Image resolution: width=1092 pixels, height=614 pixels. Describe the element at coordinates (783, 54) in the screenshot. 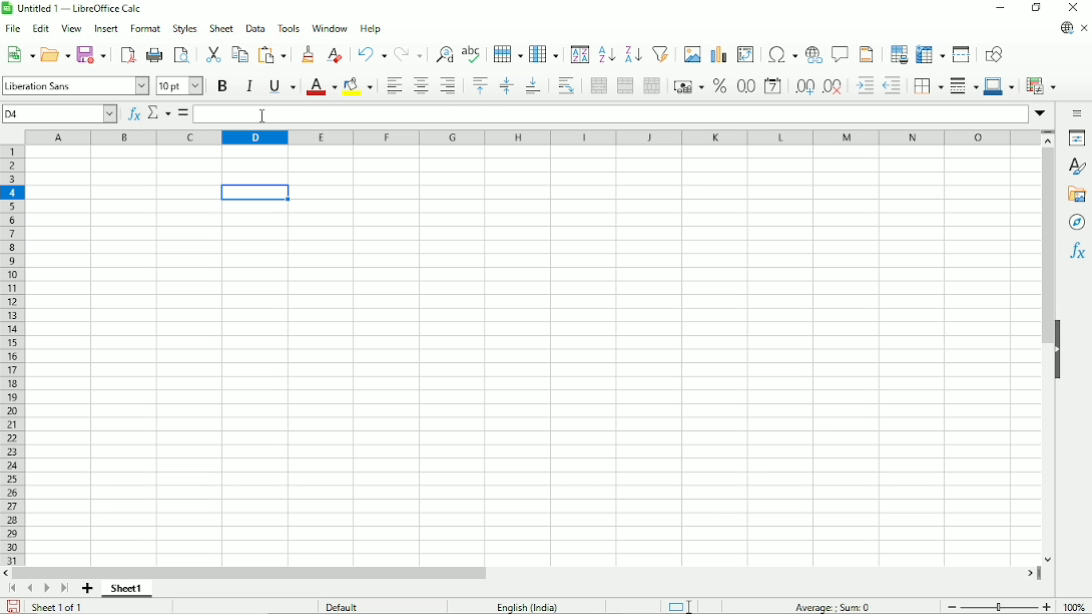

I see `Insert special characters` at that location.